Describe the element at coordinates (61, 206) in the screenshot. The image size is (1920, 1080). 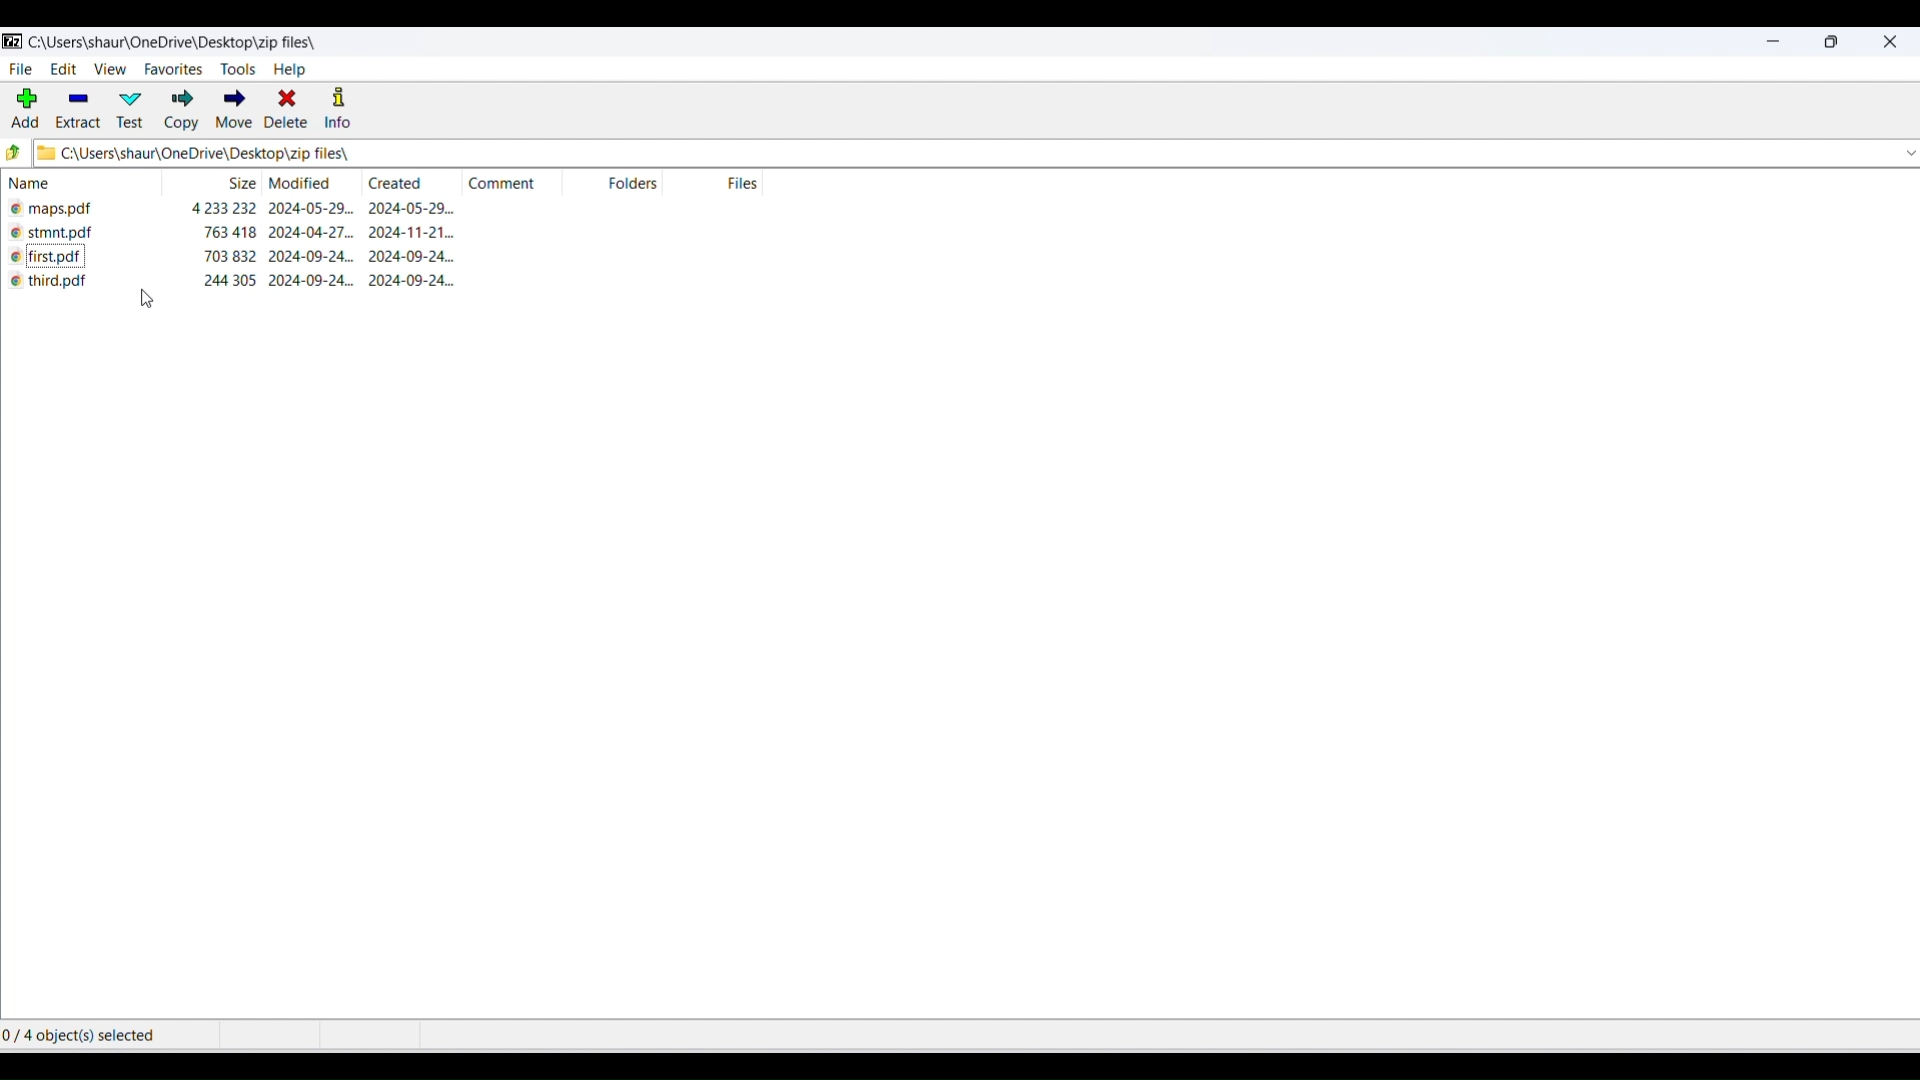
I see `file name` at that location.